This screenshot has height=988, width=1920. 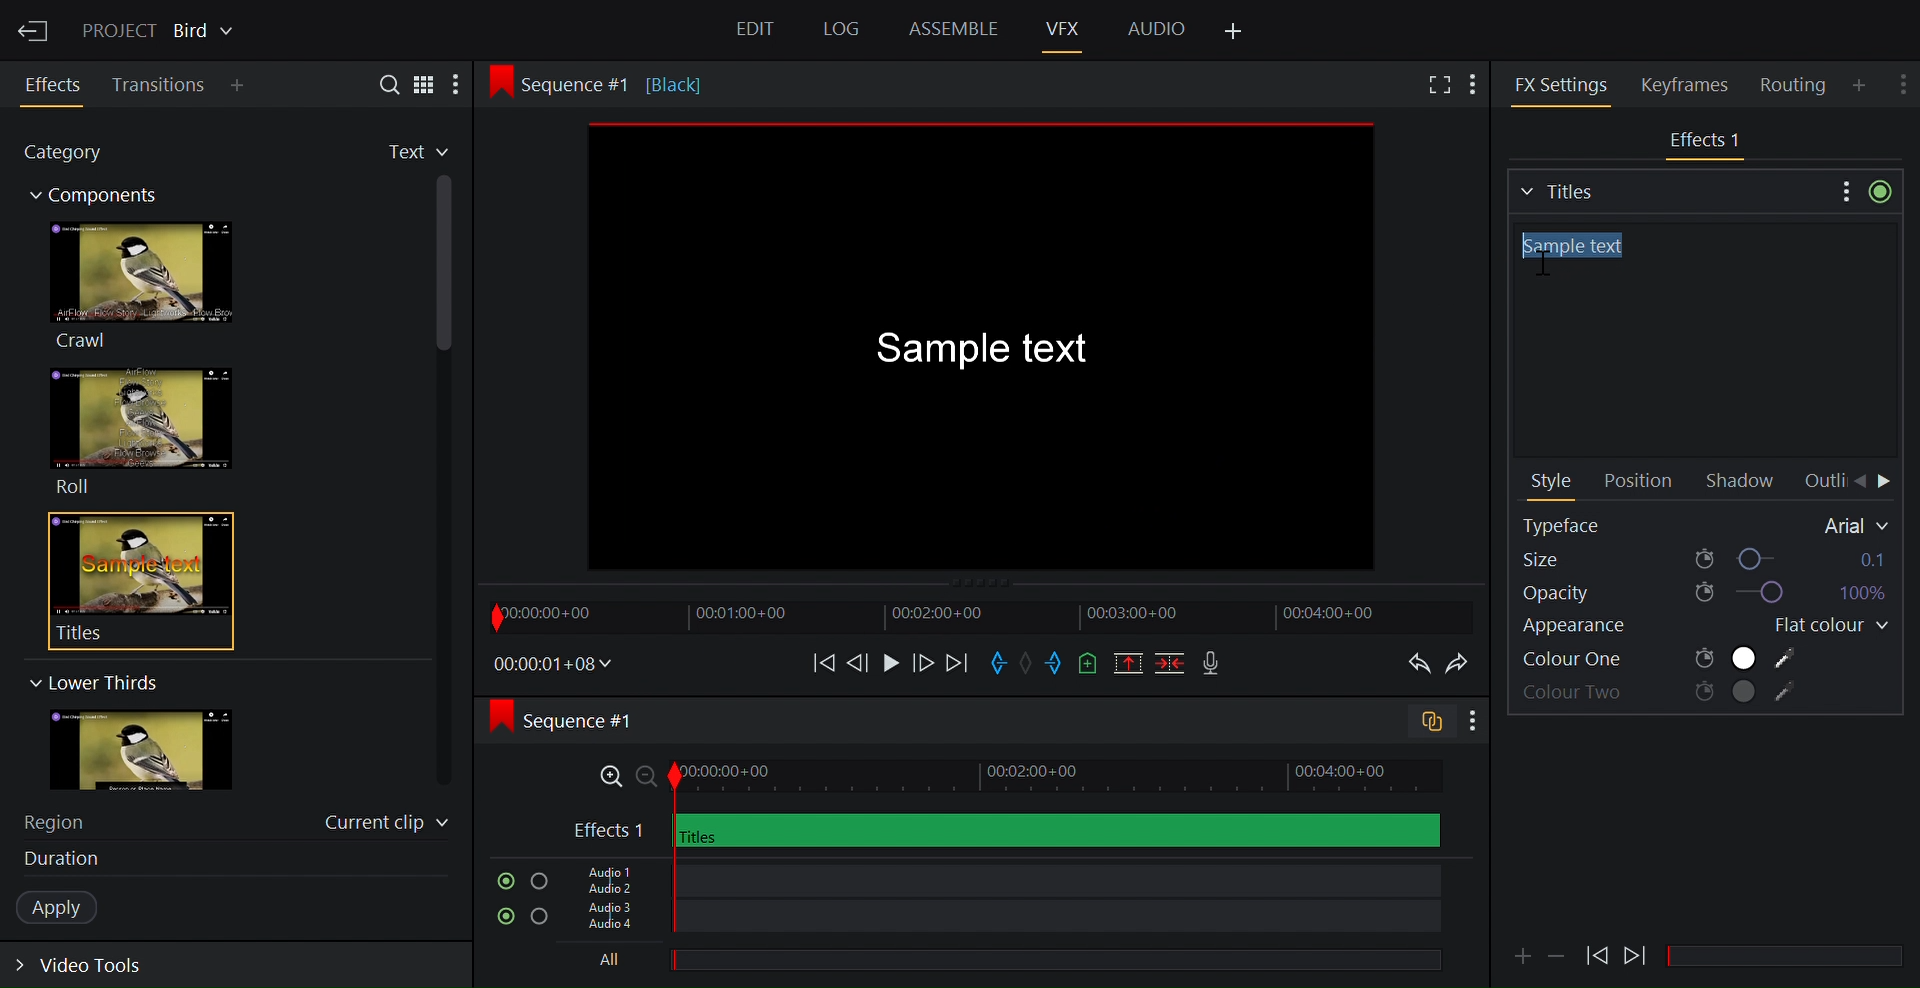 What do you see at coordinates (1859, 482) in the screenshot?
I see `Move Back` at bounding box center [1859, 482].